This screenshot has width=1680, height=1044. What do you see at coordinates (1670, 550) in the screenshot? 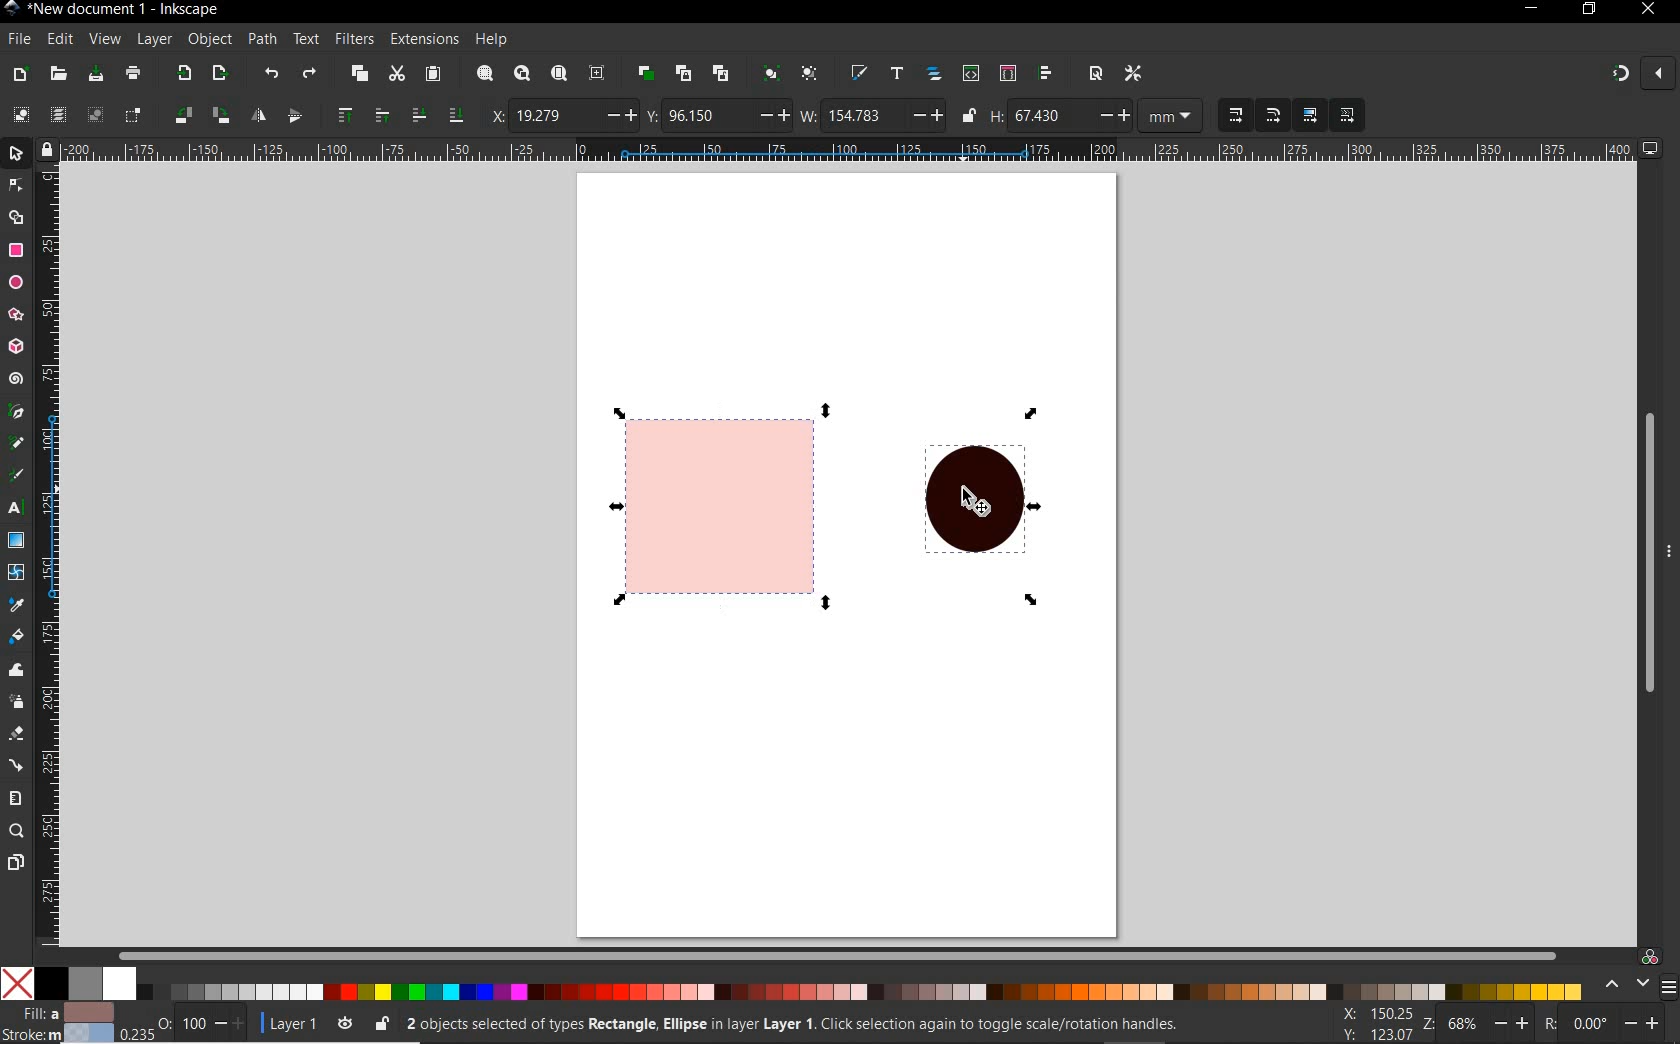
I see `hide` at bounding box center [1670, 550].